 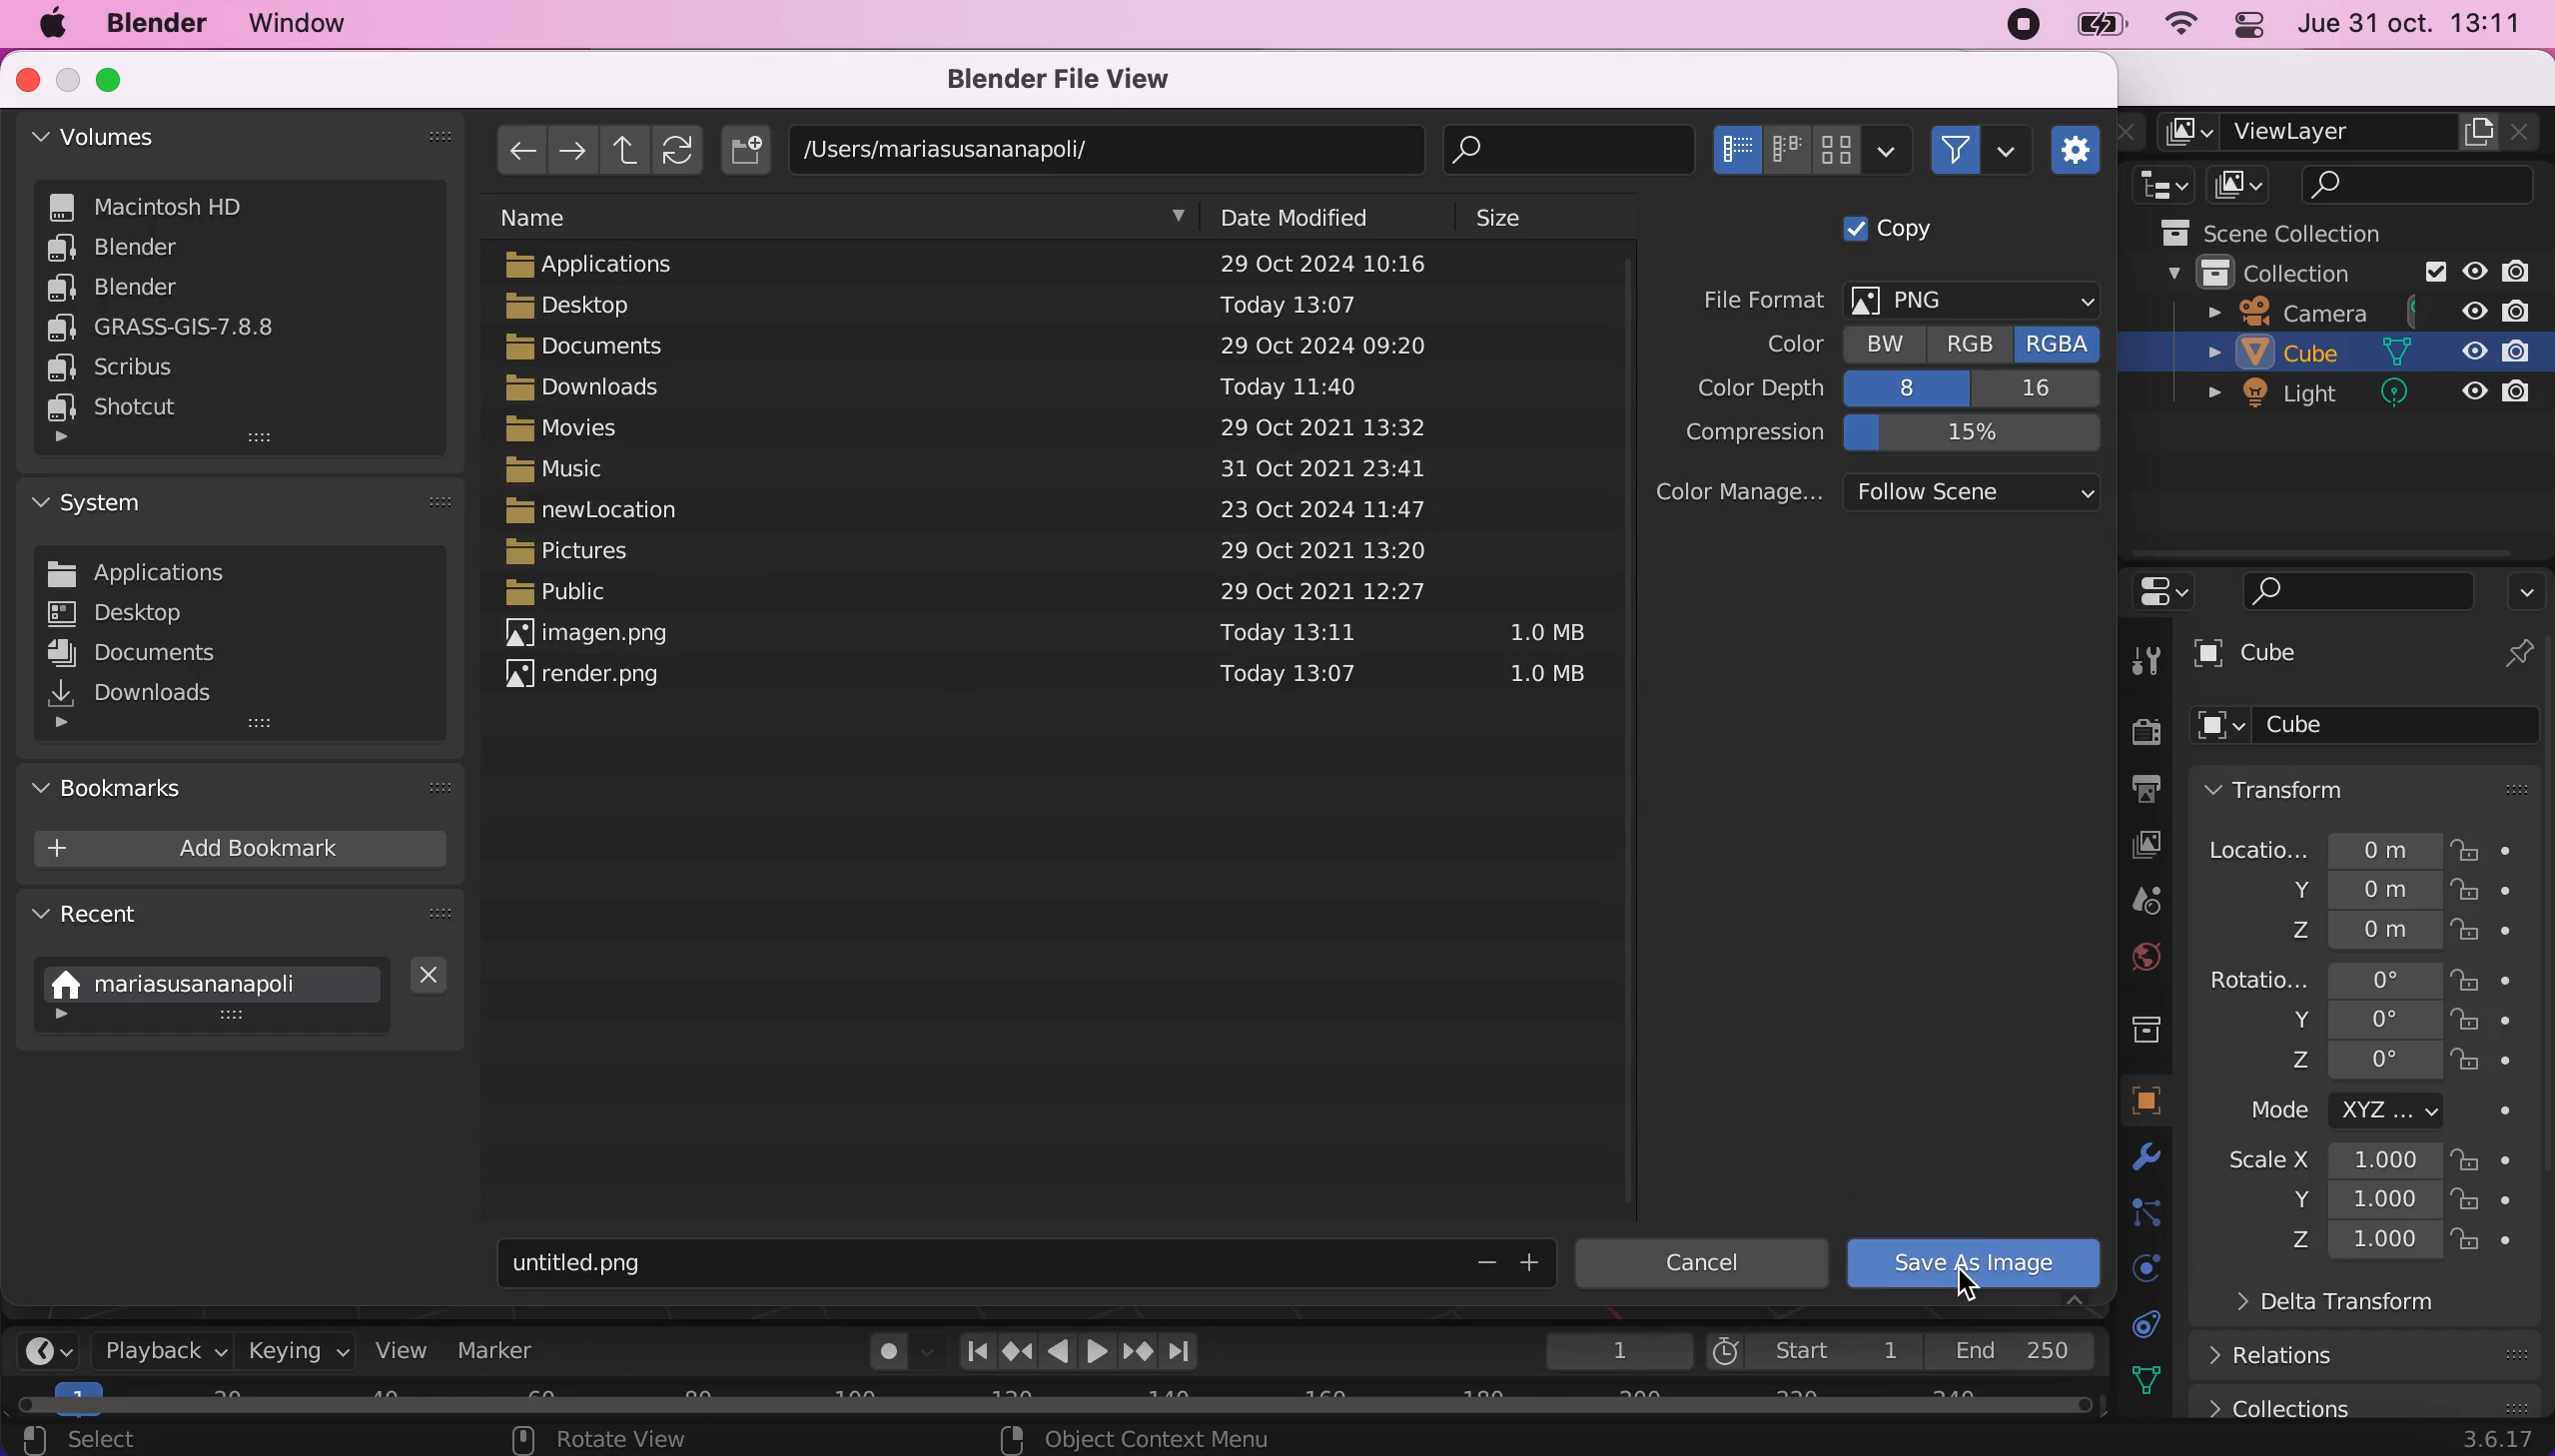 I want to click on search, so click(x=2422, y=184).